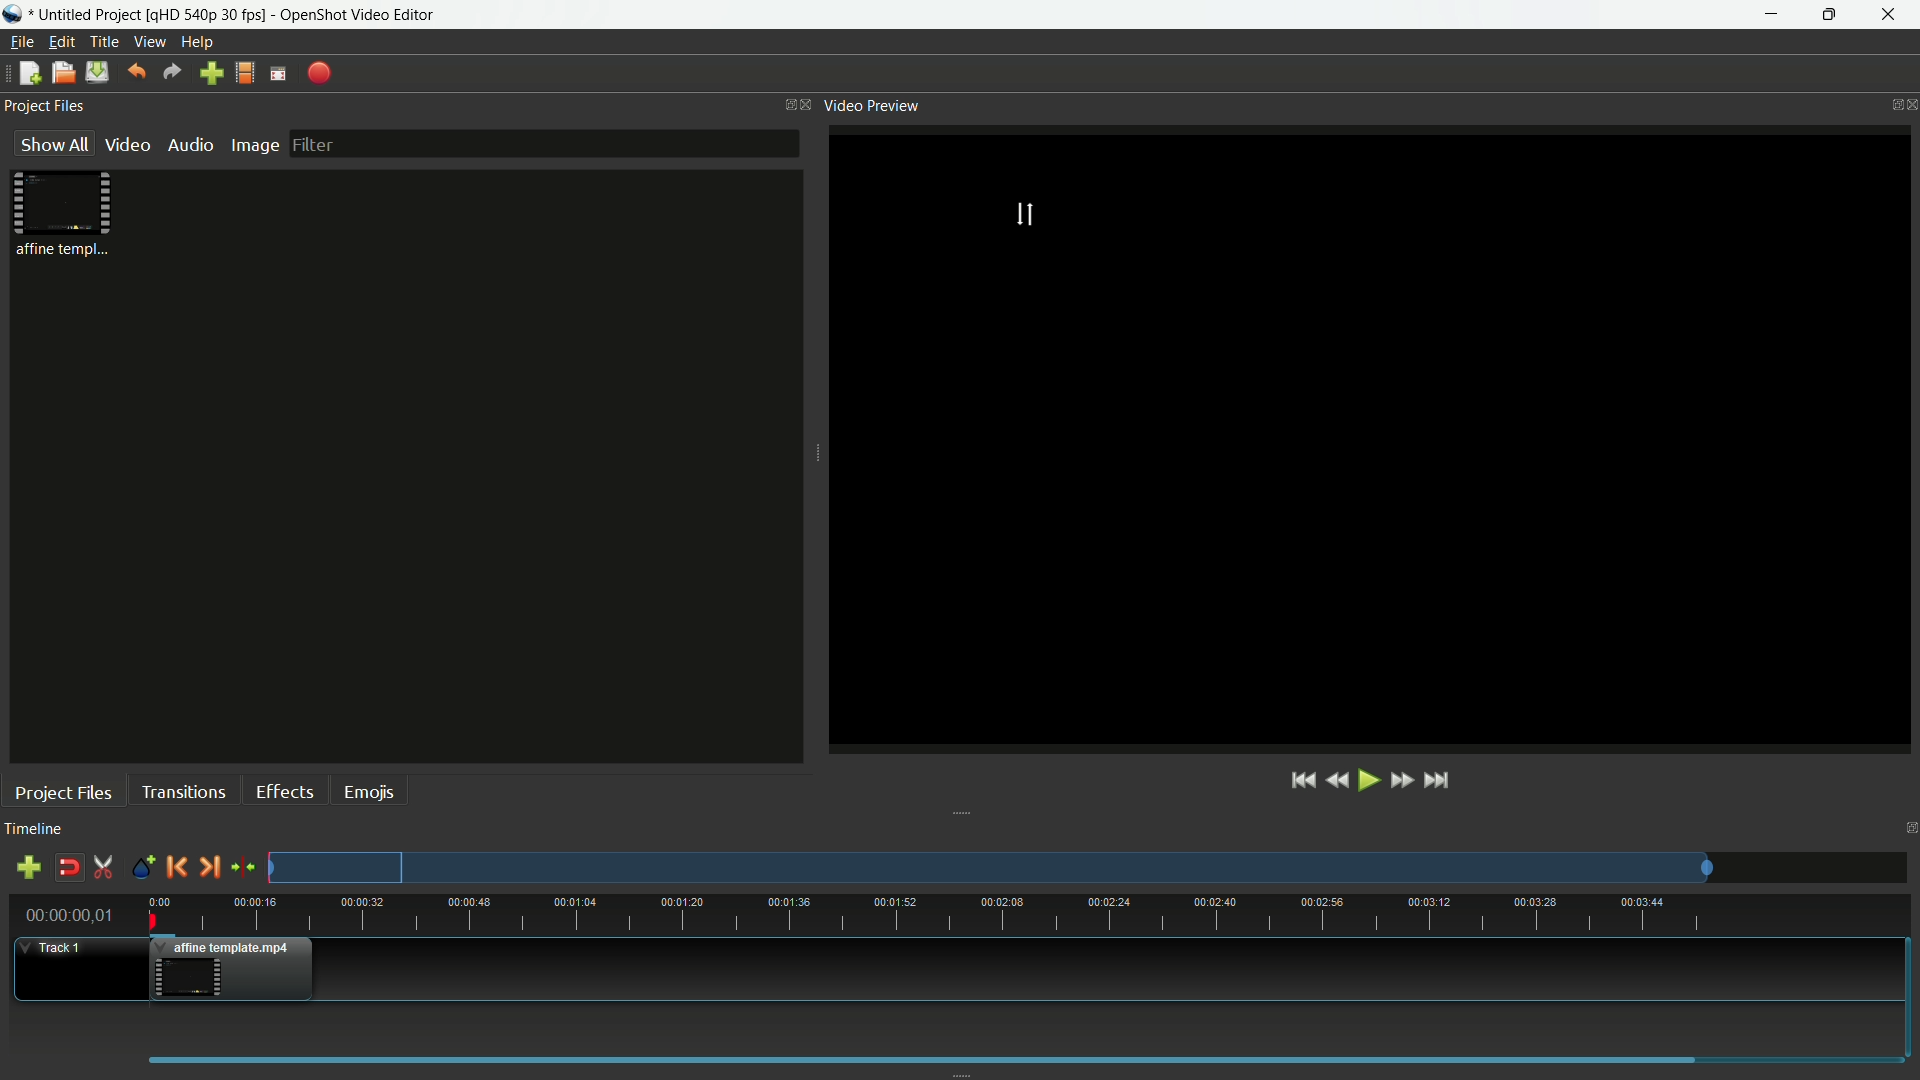 The height and width of the screenshot is (1080, 1920). Describe the element at coordinates (1894, 15) in the screenshot. I see `close app` at that location.